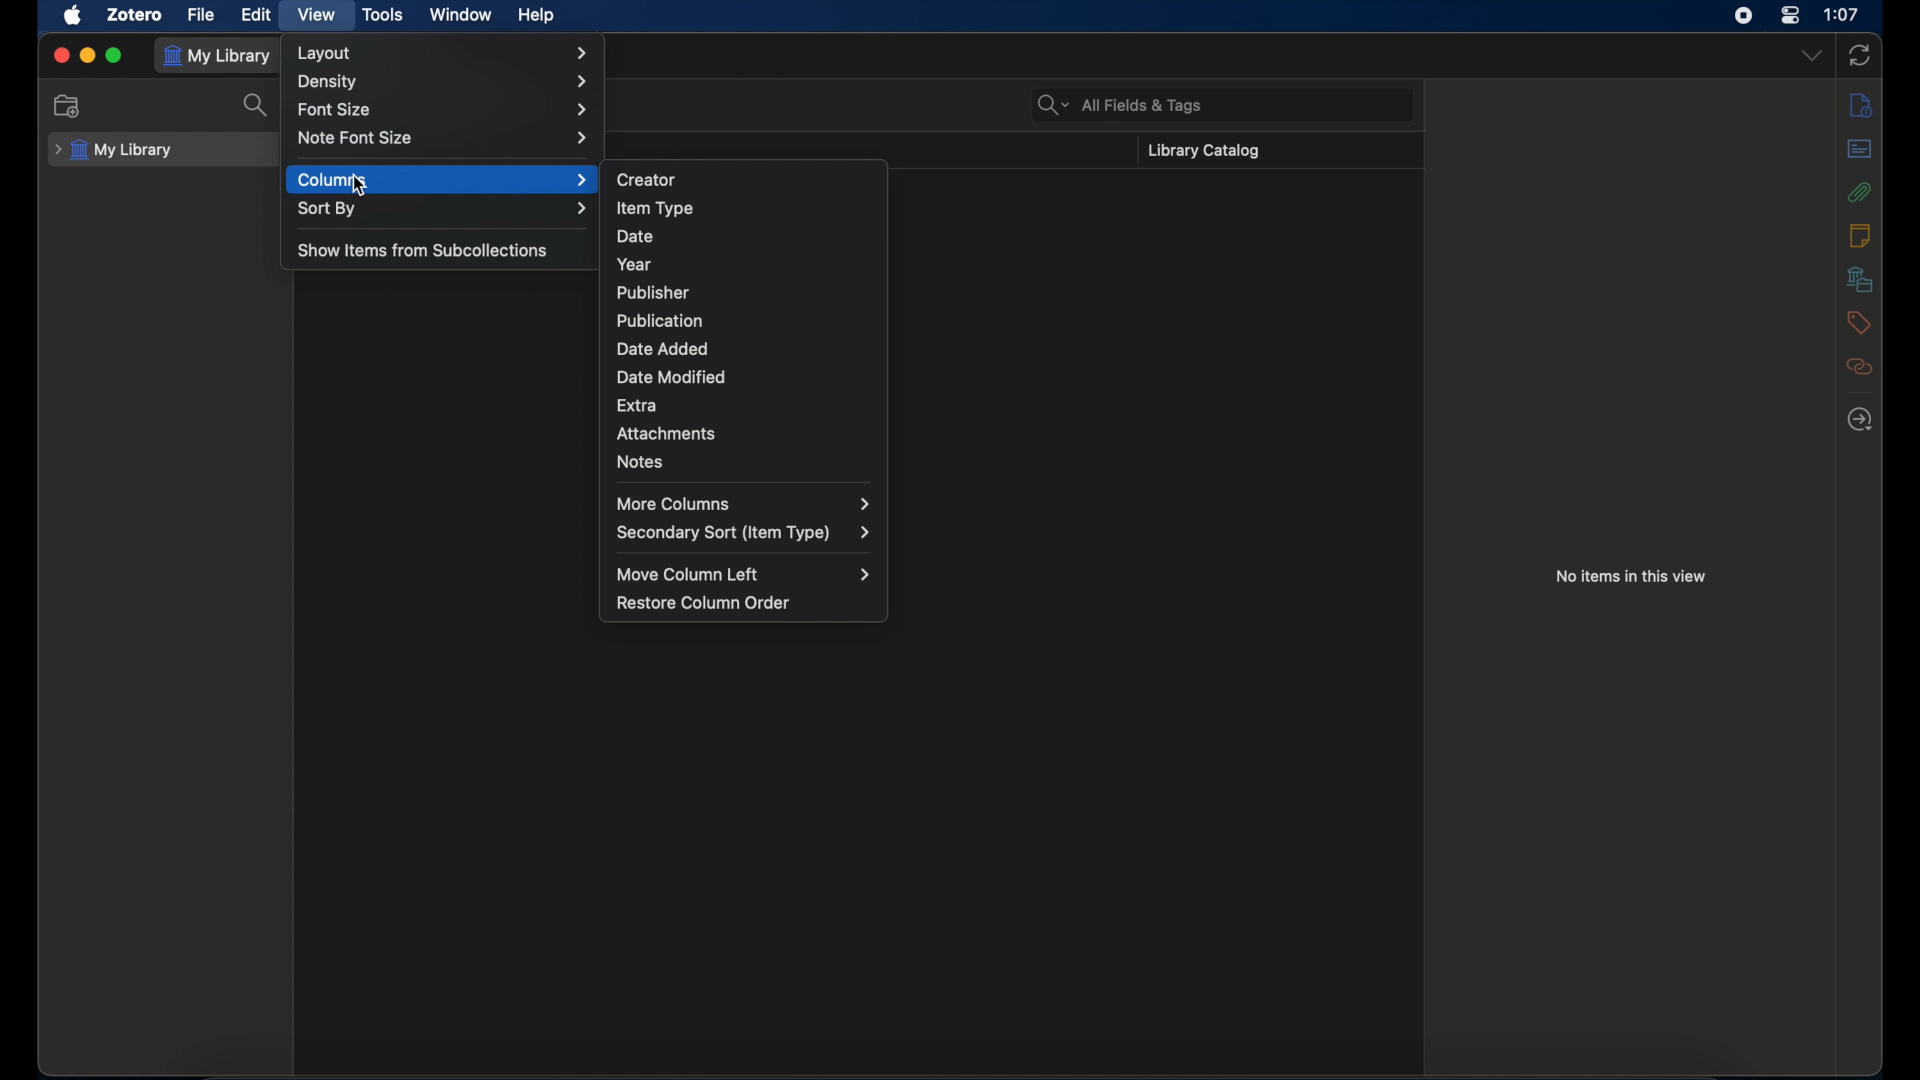 The image size is (1920, 1080). Describe the element at coordinates (73, 16) in the screenshot. I see `apple` at that location.